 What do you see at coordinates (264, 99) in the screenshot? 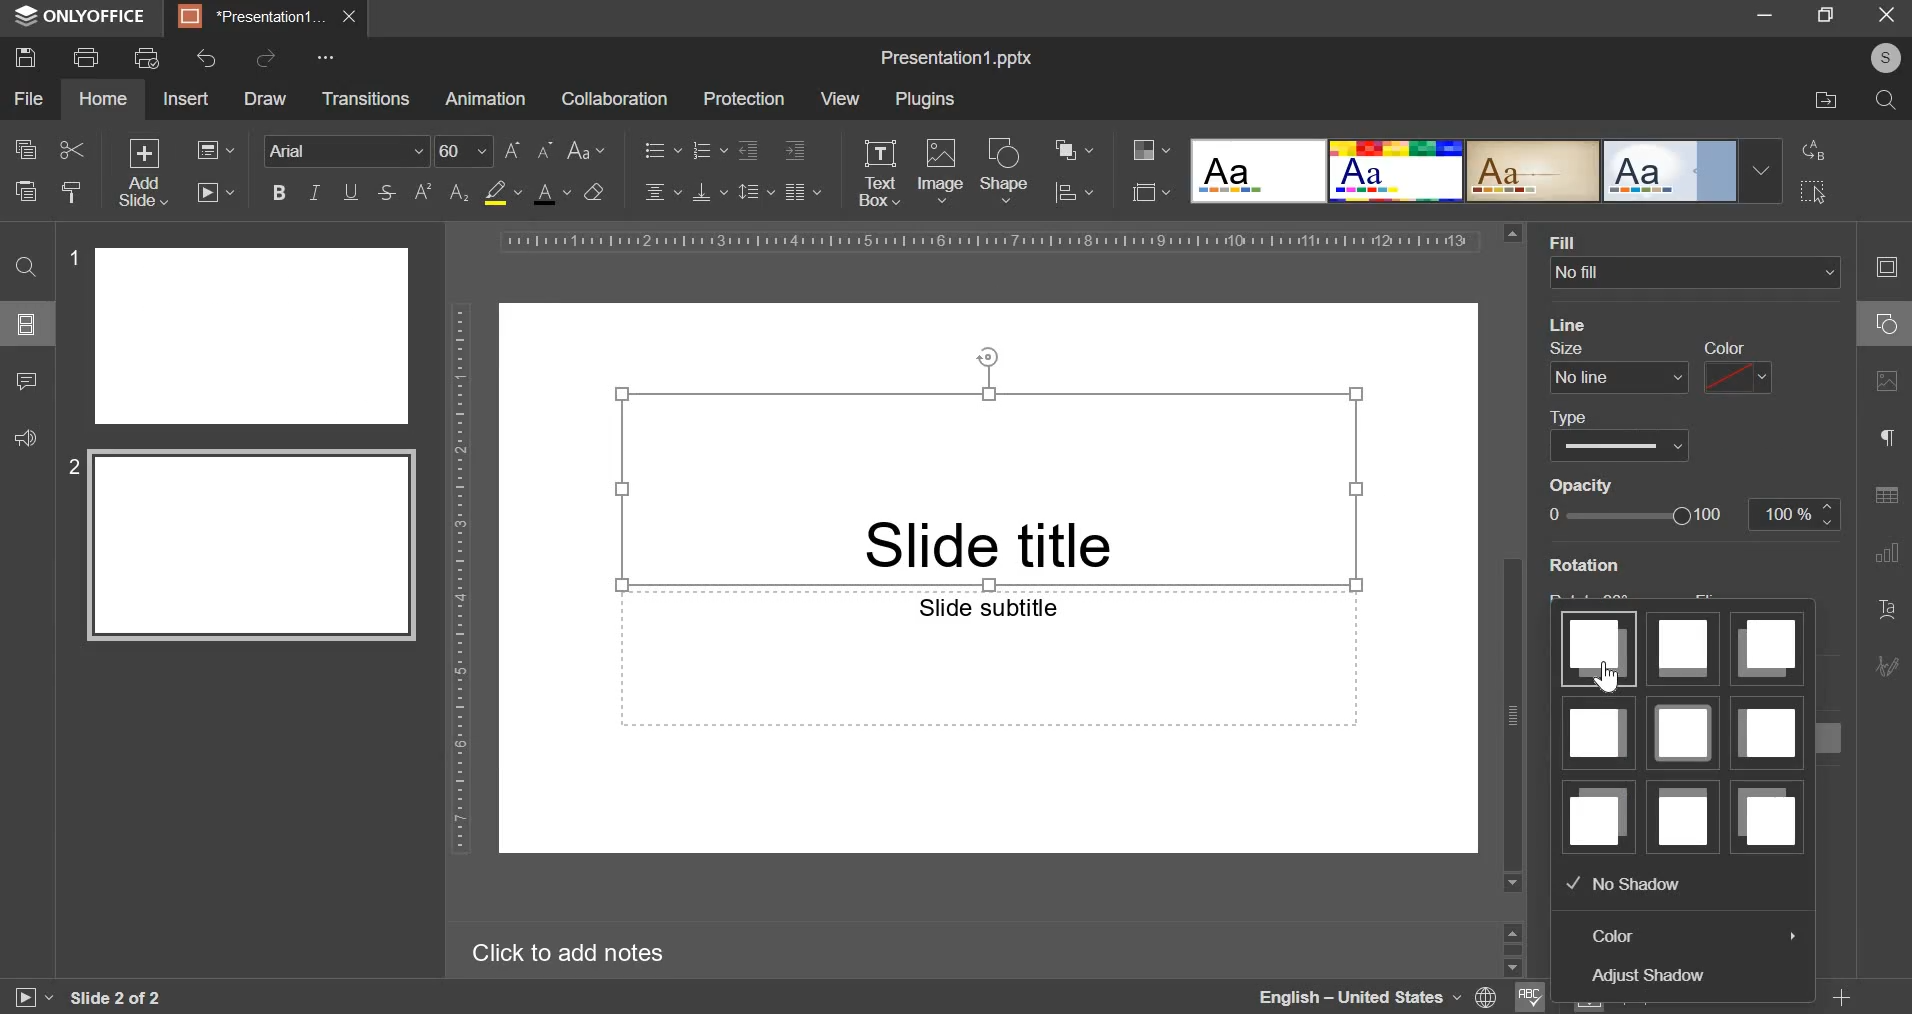
I see `draw` at bounding box center [264, 99].